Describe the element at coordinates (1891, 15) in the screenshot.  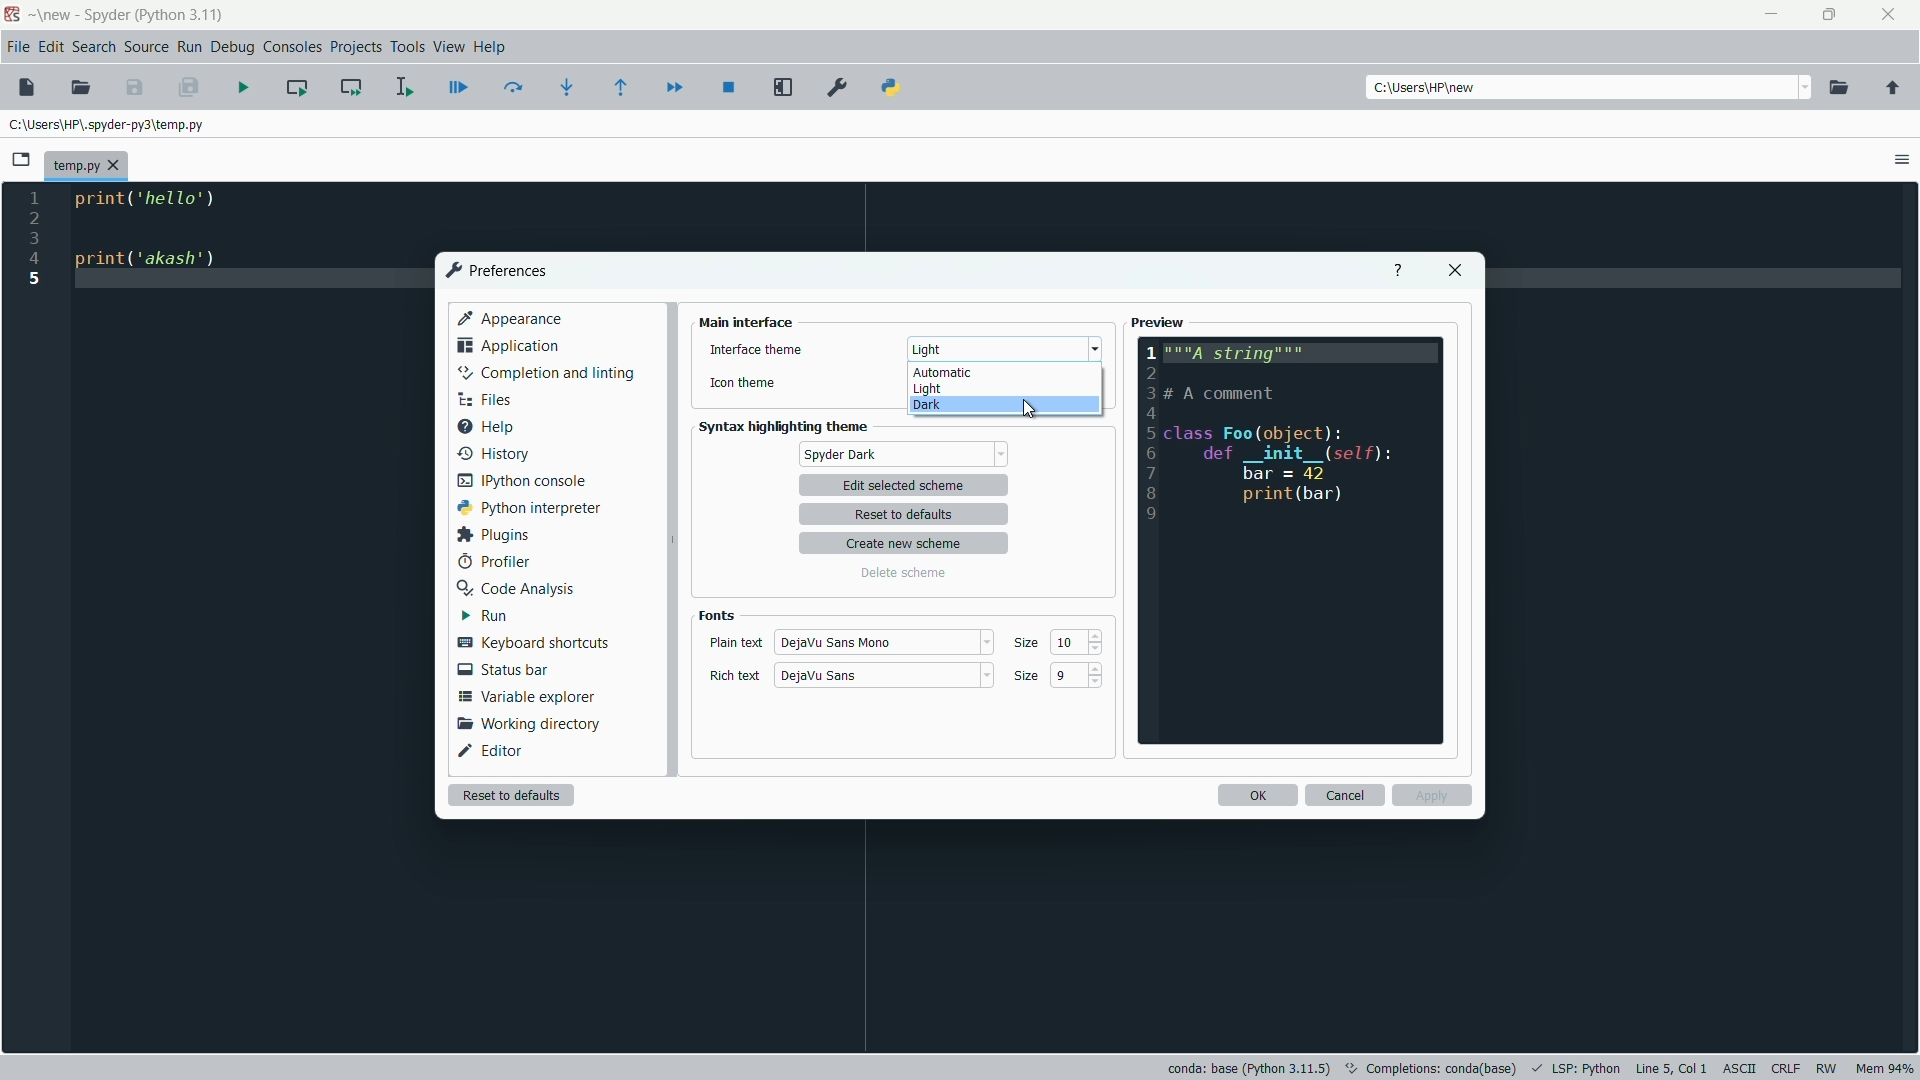
I see `close app` at that location.